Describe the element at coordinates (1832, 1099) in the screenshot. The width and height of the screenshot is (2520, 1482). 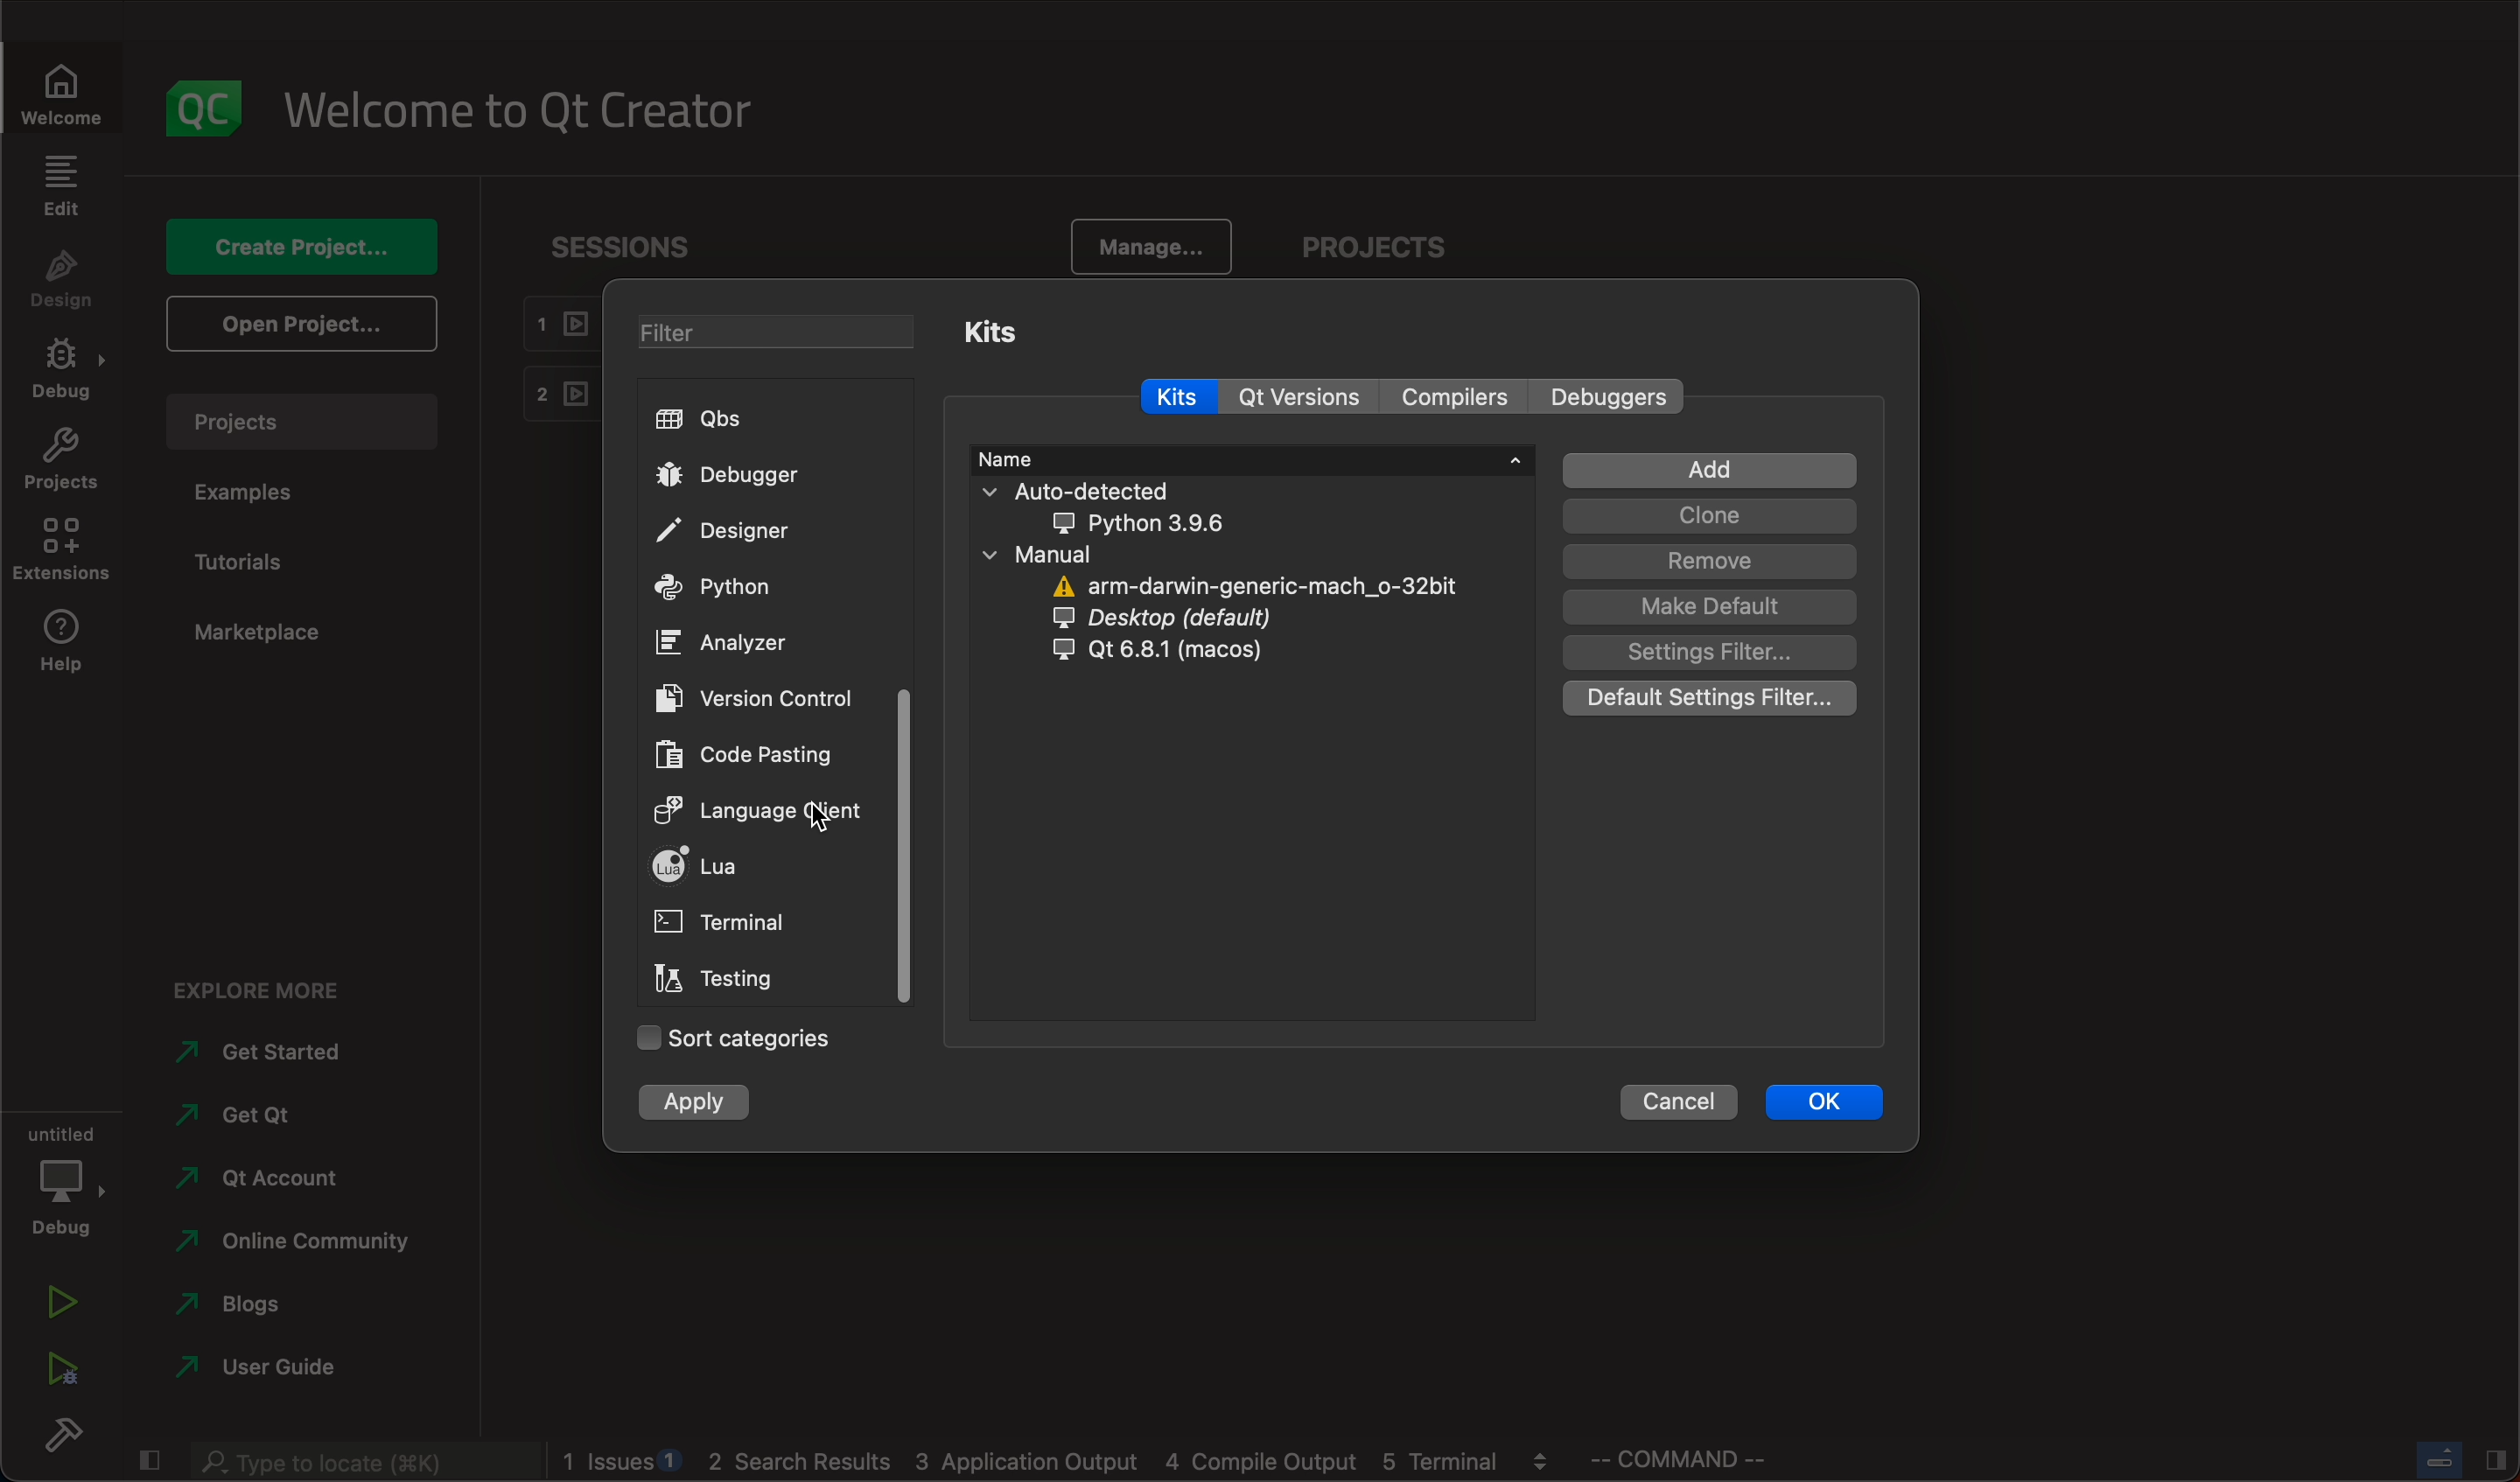
I see `ok` at that location.